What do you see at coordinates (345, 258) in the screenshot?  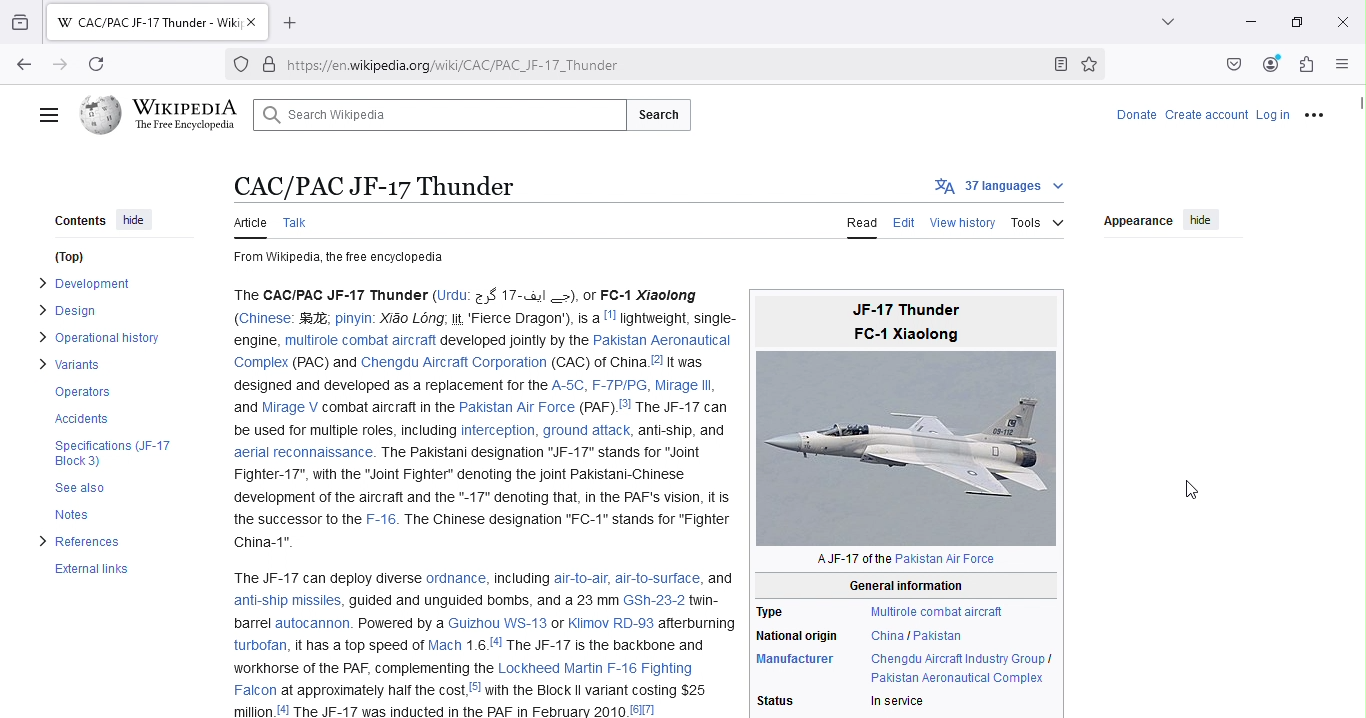 I see `From Wikipedia, the free encyclopedia` at bounding box center [345, 258].